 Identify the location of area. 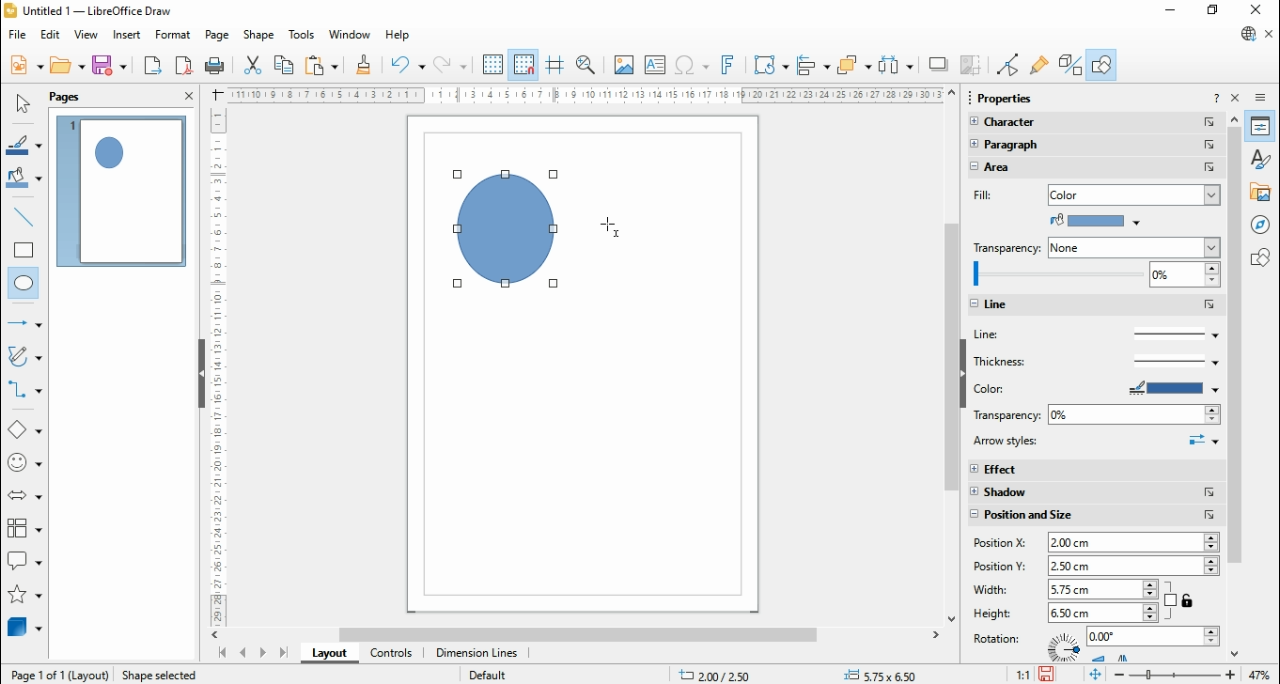
(1030, 168).